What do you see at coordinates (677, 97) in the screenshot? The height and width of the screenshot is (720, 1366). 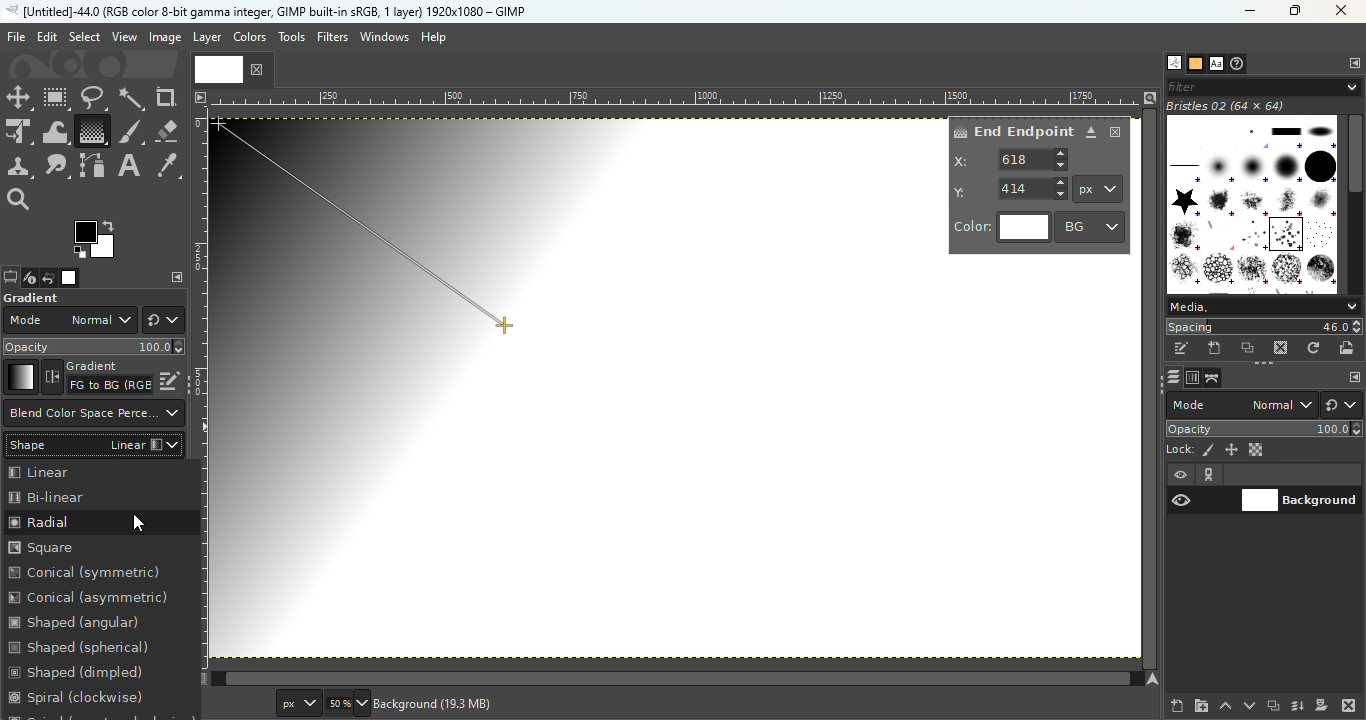 I see `Ruler Measurement` at bounding box center [677, 97].